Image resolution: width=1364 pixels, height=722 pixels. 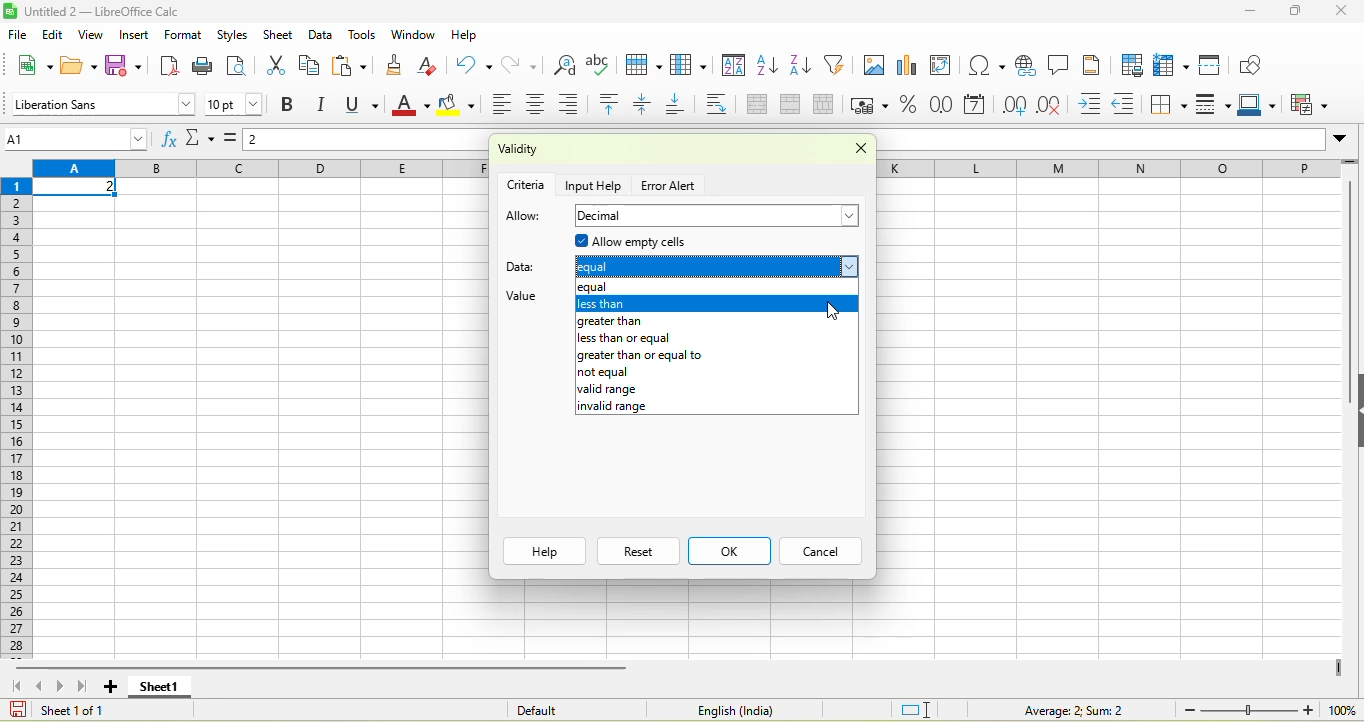 I want to click on print, so click(x=204, y=65).